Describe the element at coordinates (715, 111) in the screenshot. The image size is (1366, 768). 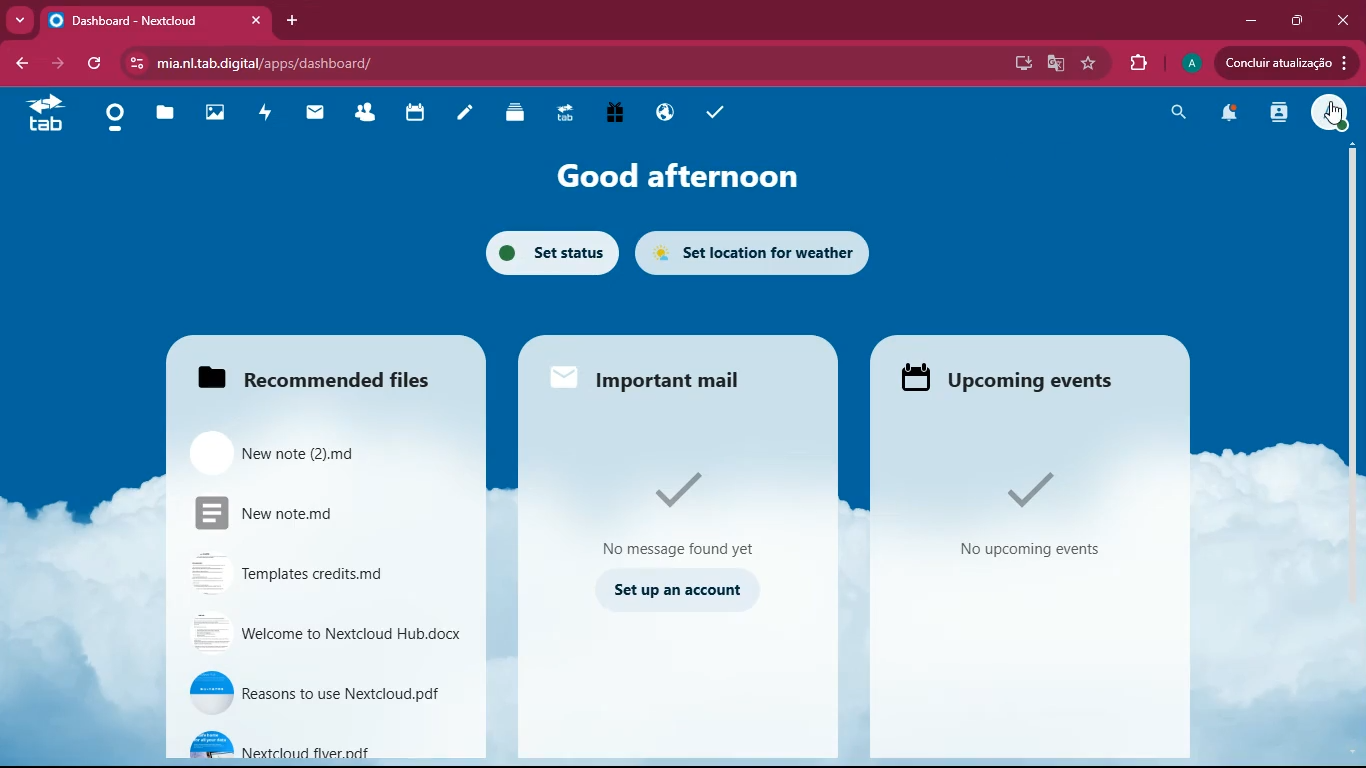
I see `tasks` at that location.